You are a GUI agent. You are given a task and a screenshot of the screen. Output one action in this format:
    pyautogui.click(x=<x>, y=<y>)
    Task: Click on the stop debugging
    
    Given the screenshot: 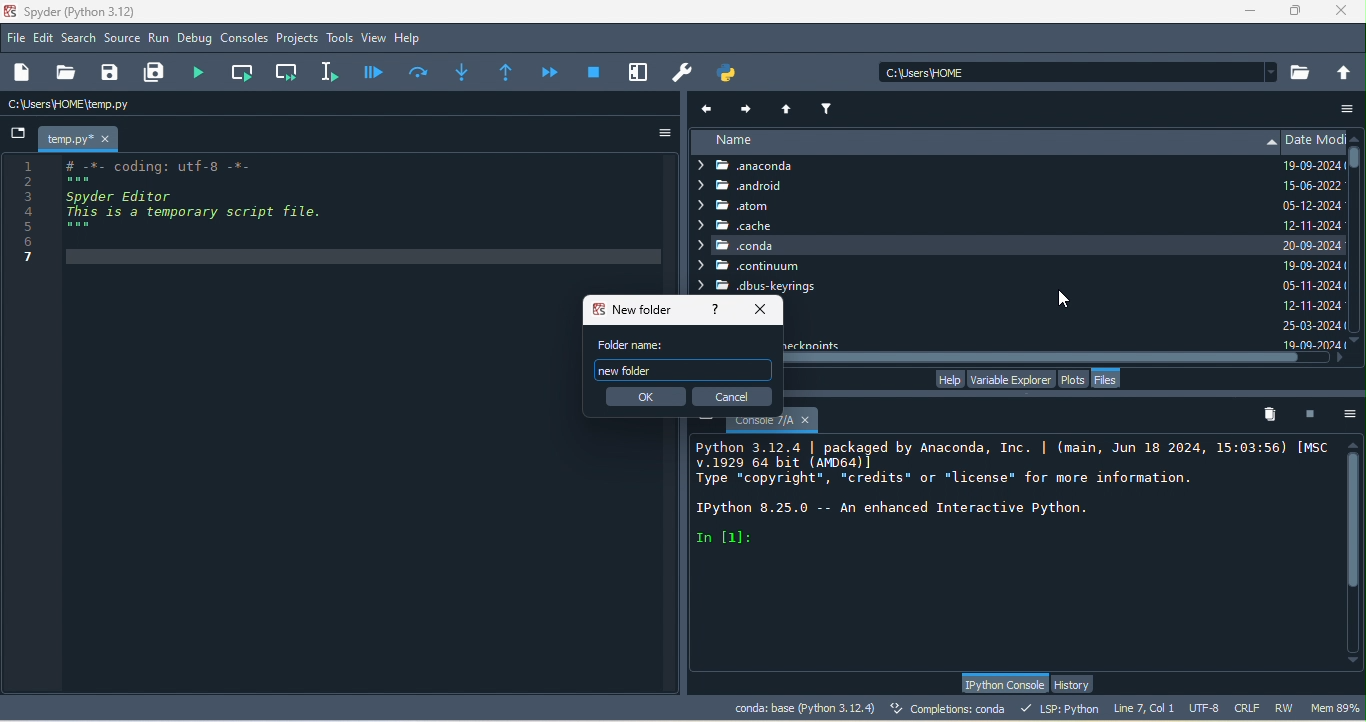 What is the action you would take?
    pyautogui.click(x=594, y=71)
    